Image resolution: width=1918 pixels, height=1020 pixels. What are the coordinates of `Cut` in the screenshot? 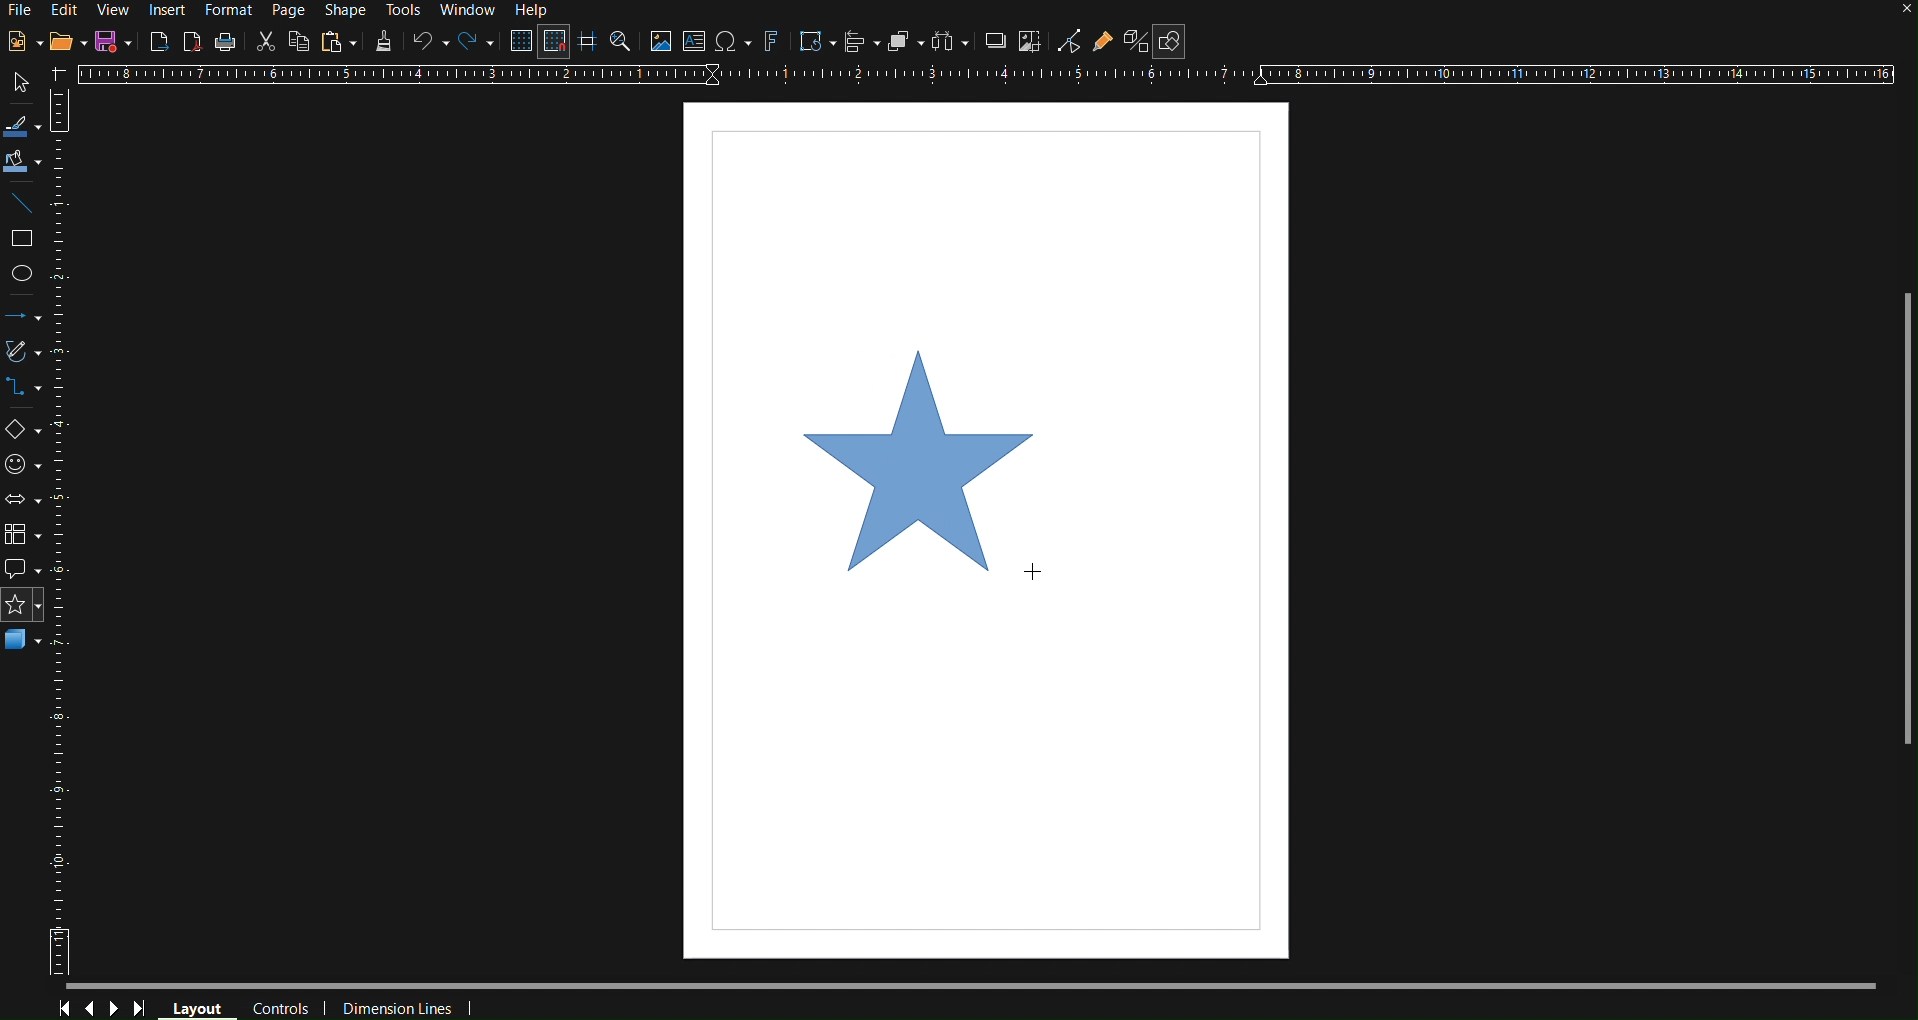 It's located at (263, 41).